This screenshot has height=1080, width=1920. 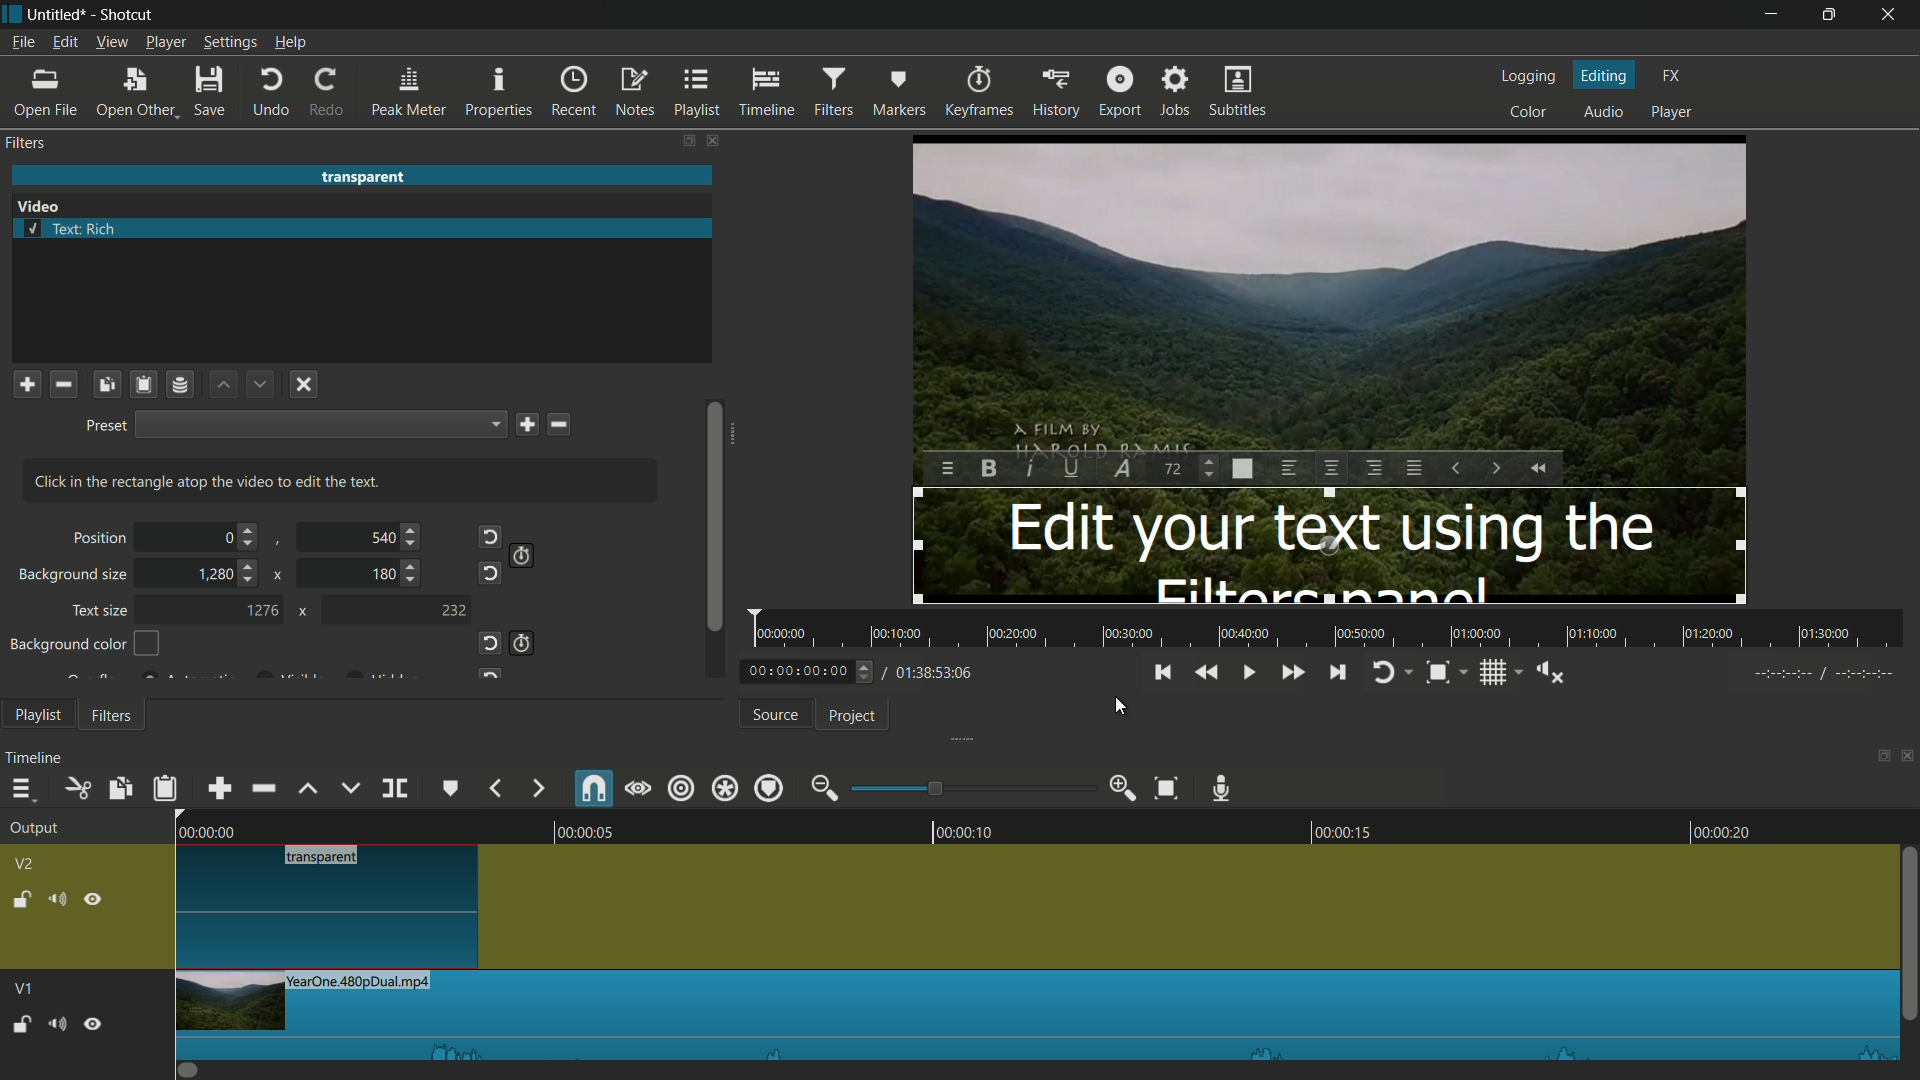 What do you see at coordinates (1166, 789) in the screenshot?
I see `zoom timeline to fit` at bounding box center [1166, 789].